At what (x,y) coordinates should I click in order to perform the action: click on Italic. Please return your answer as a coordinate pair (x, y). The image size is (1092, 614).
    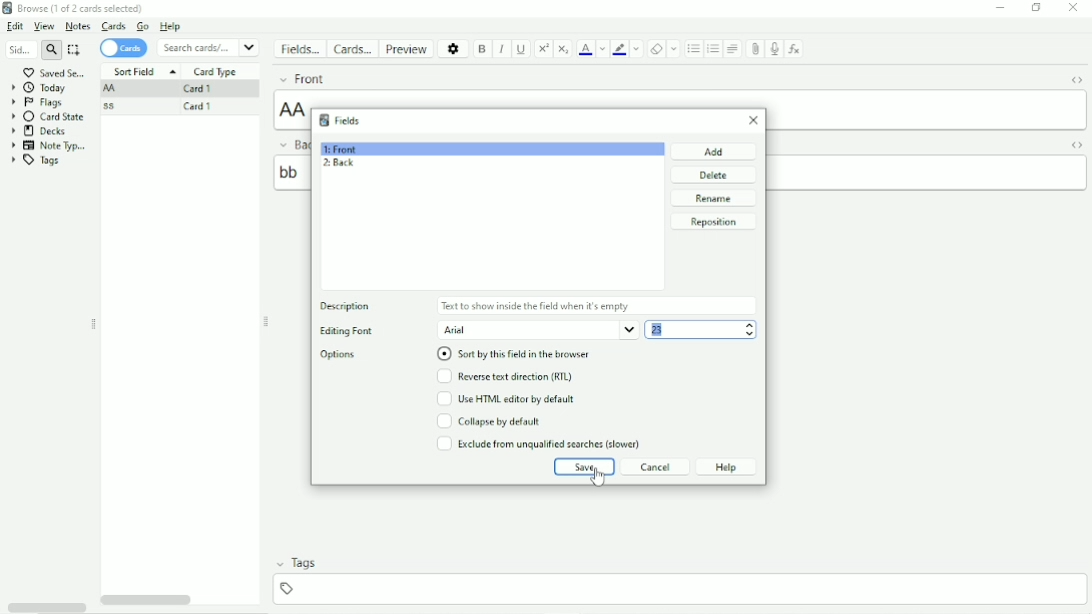
    Looking at the image, I should click on (502, 49).